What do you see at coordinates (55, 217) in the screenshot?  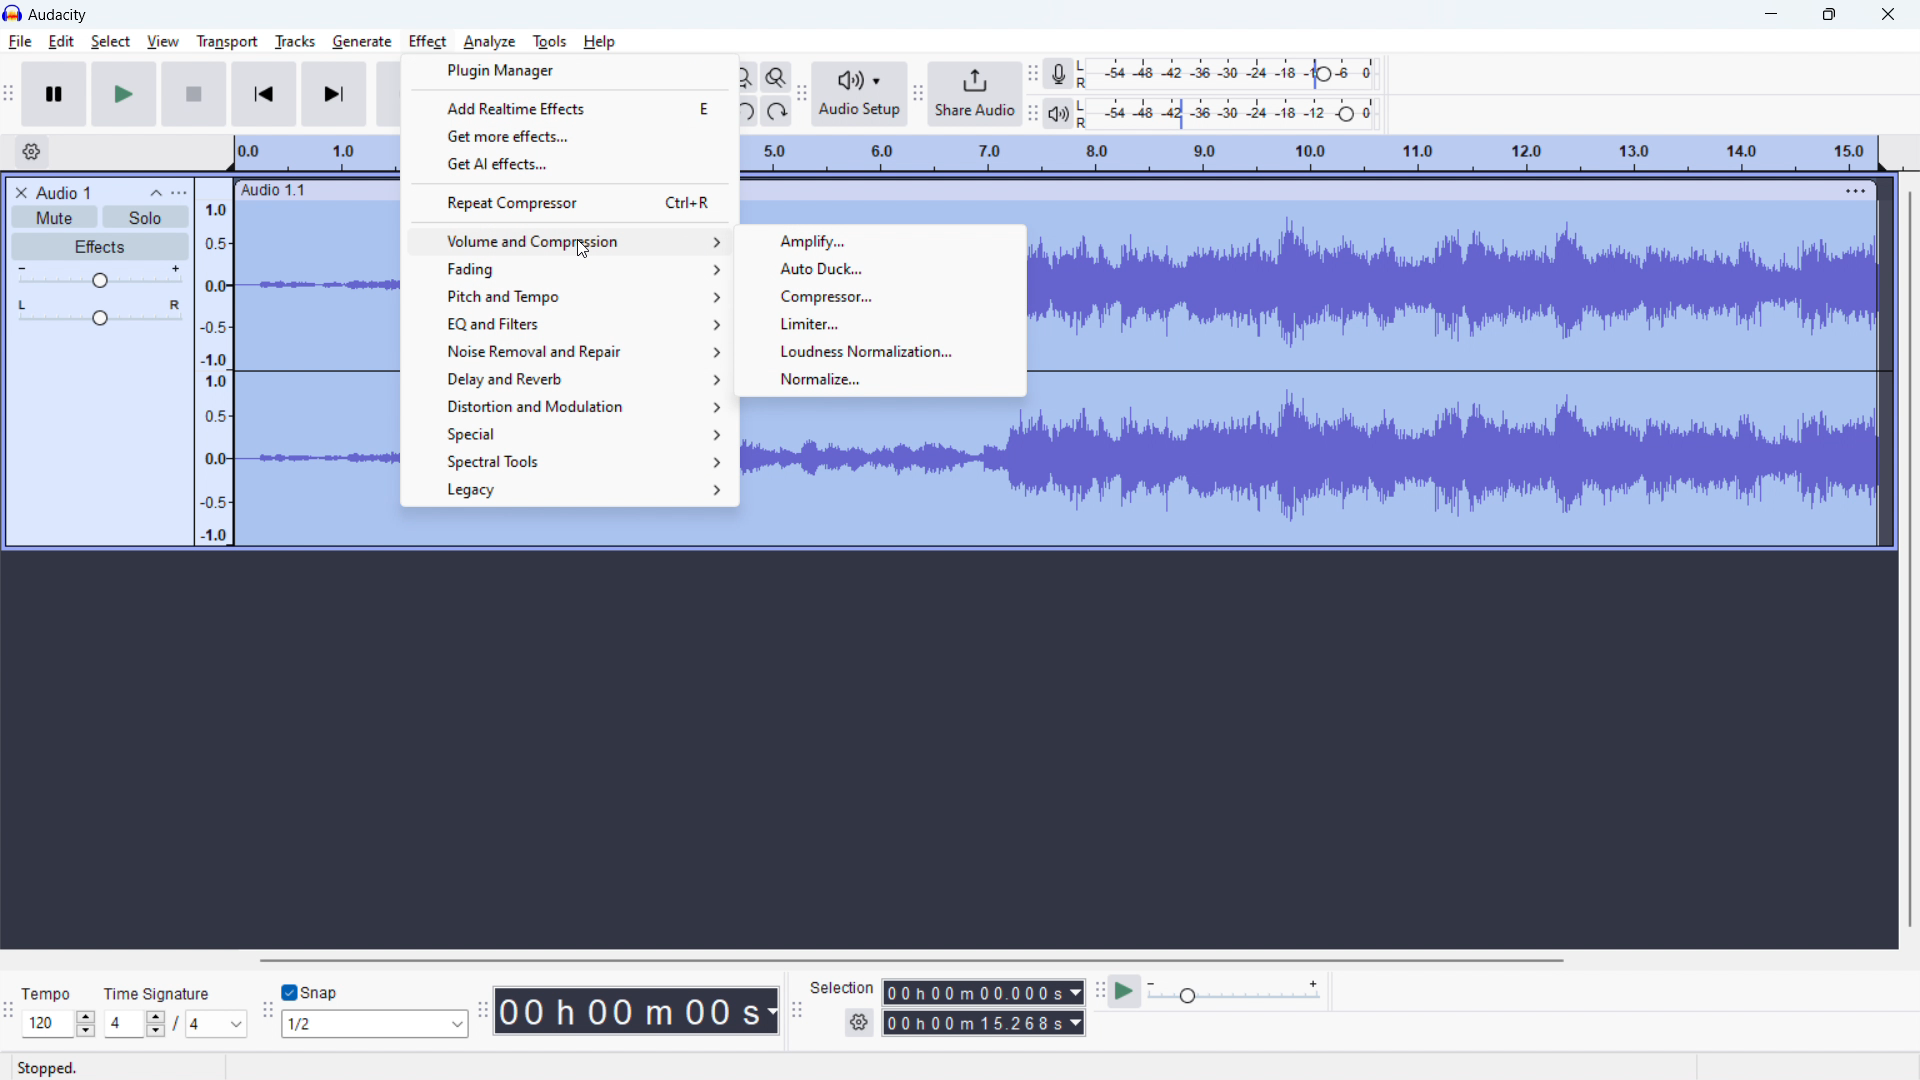 I see `mute` at bounding box center [55, 217].